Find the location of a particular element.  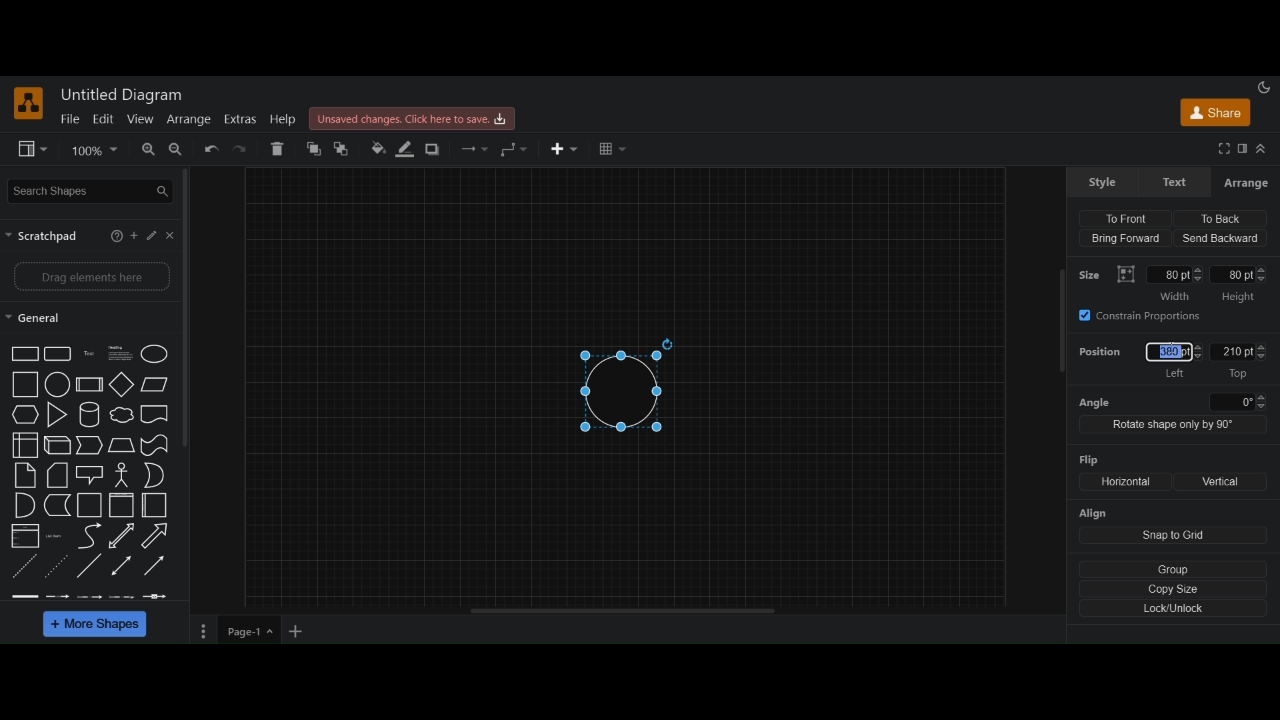

trapezium is located at coordinates (155, 383).